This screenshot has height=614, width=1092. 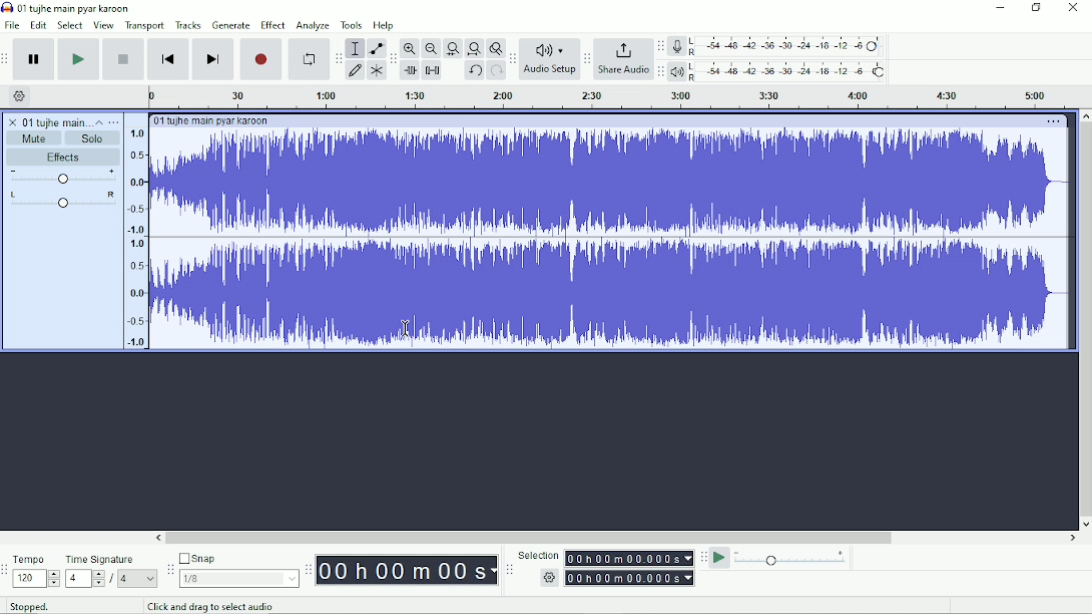 What do you see at coordinates (273, 25) in the screenshot?
I see `Effect` at bounding box center [273, 25].